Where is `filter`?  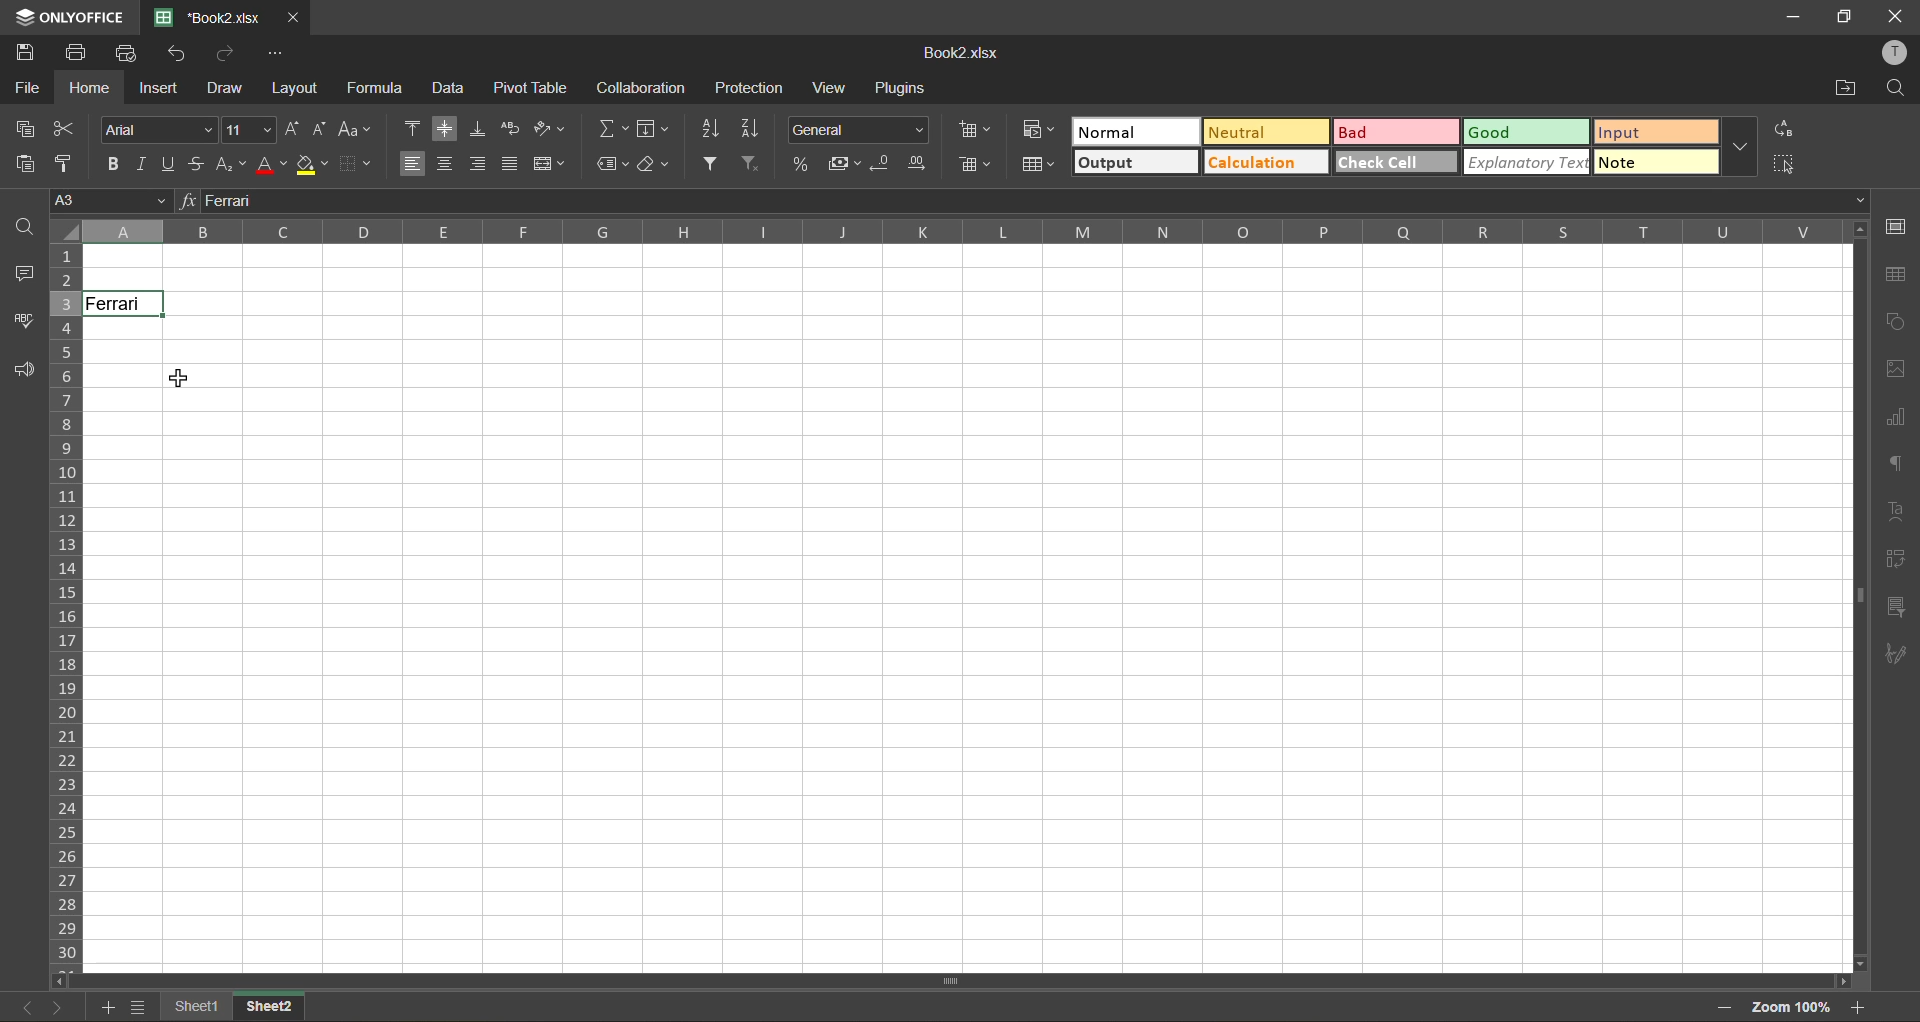
filter is located at coordinates (709, 163).